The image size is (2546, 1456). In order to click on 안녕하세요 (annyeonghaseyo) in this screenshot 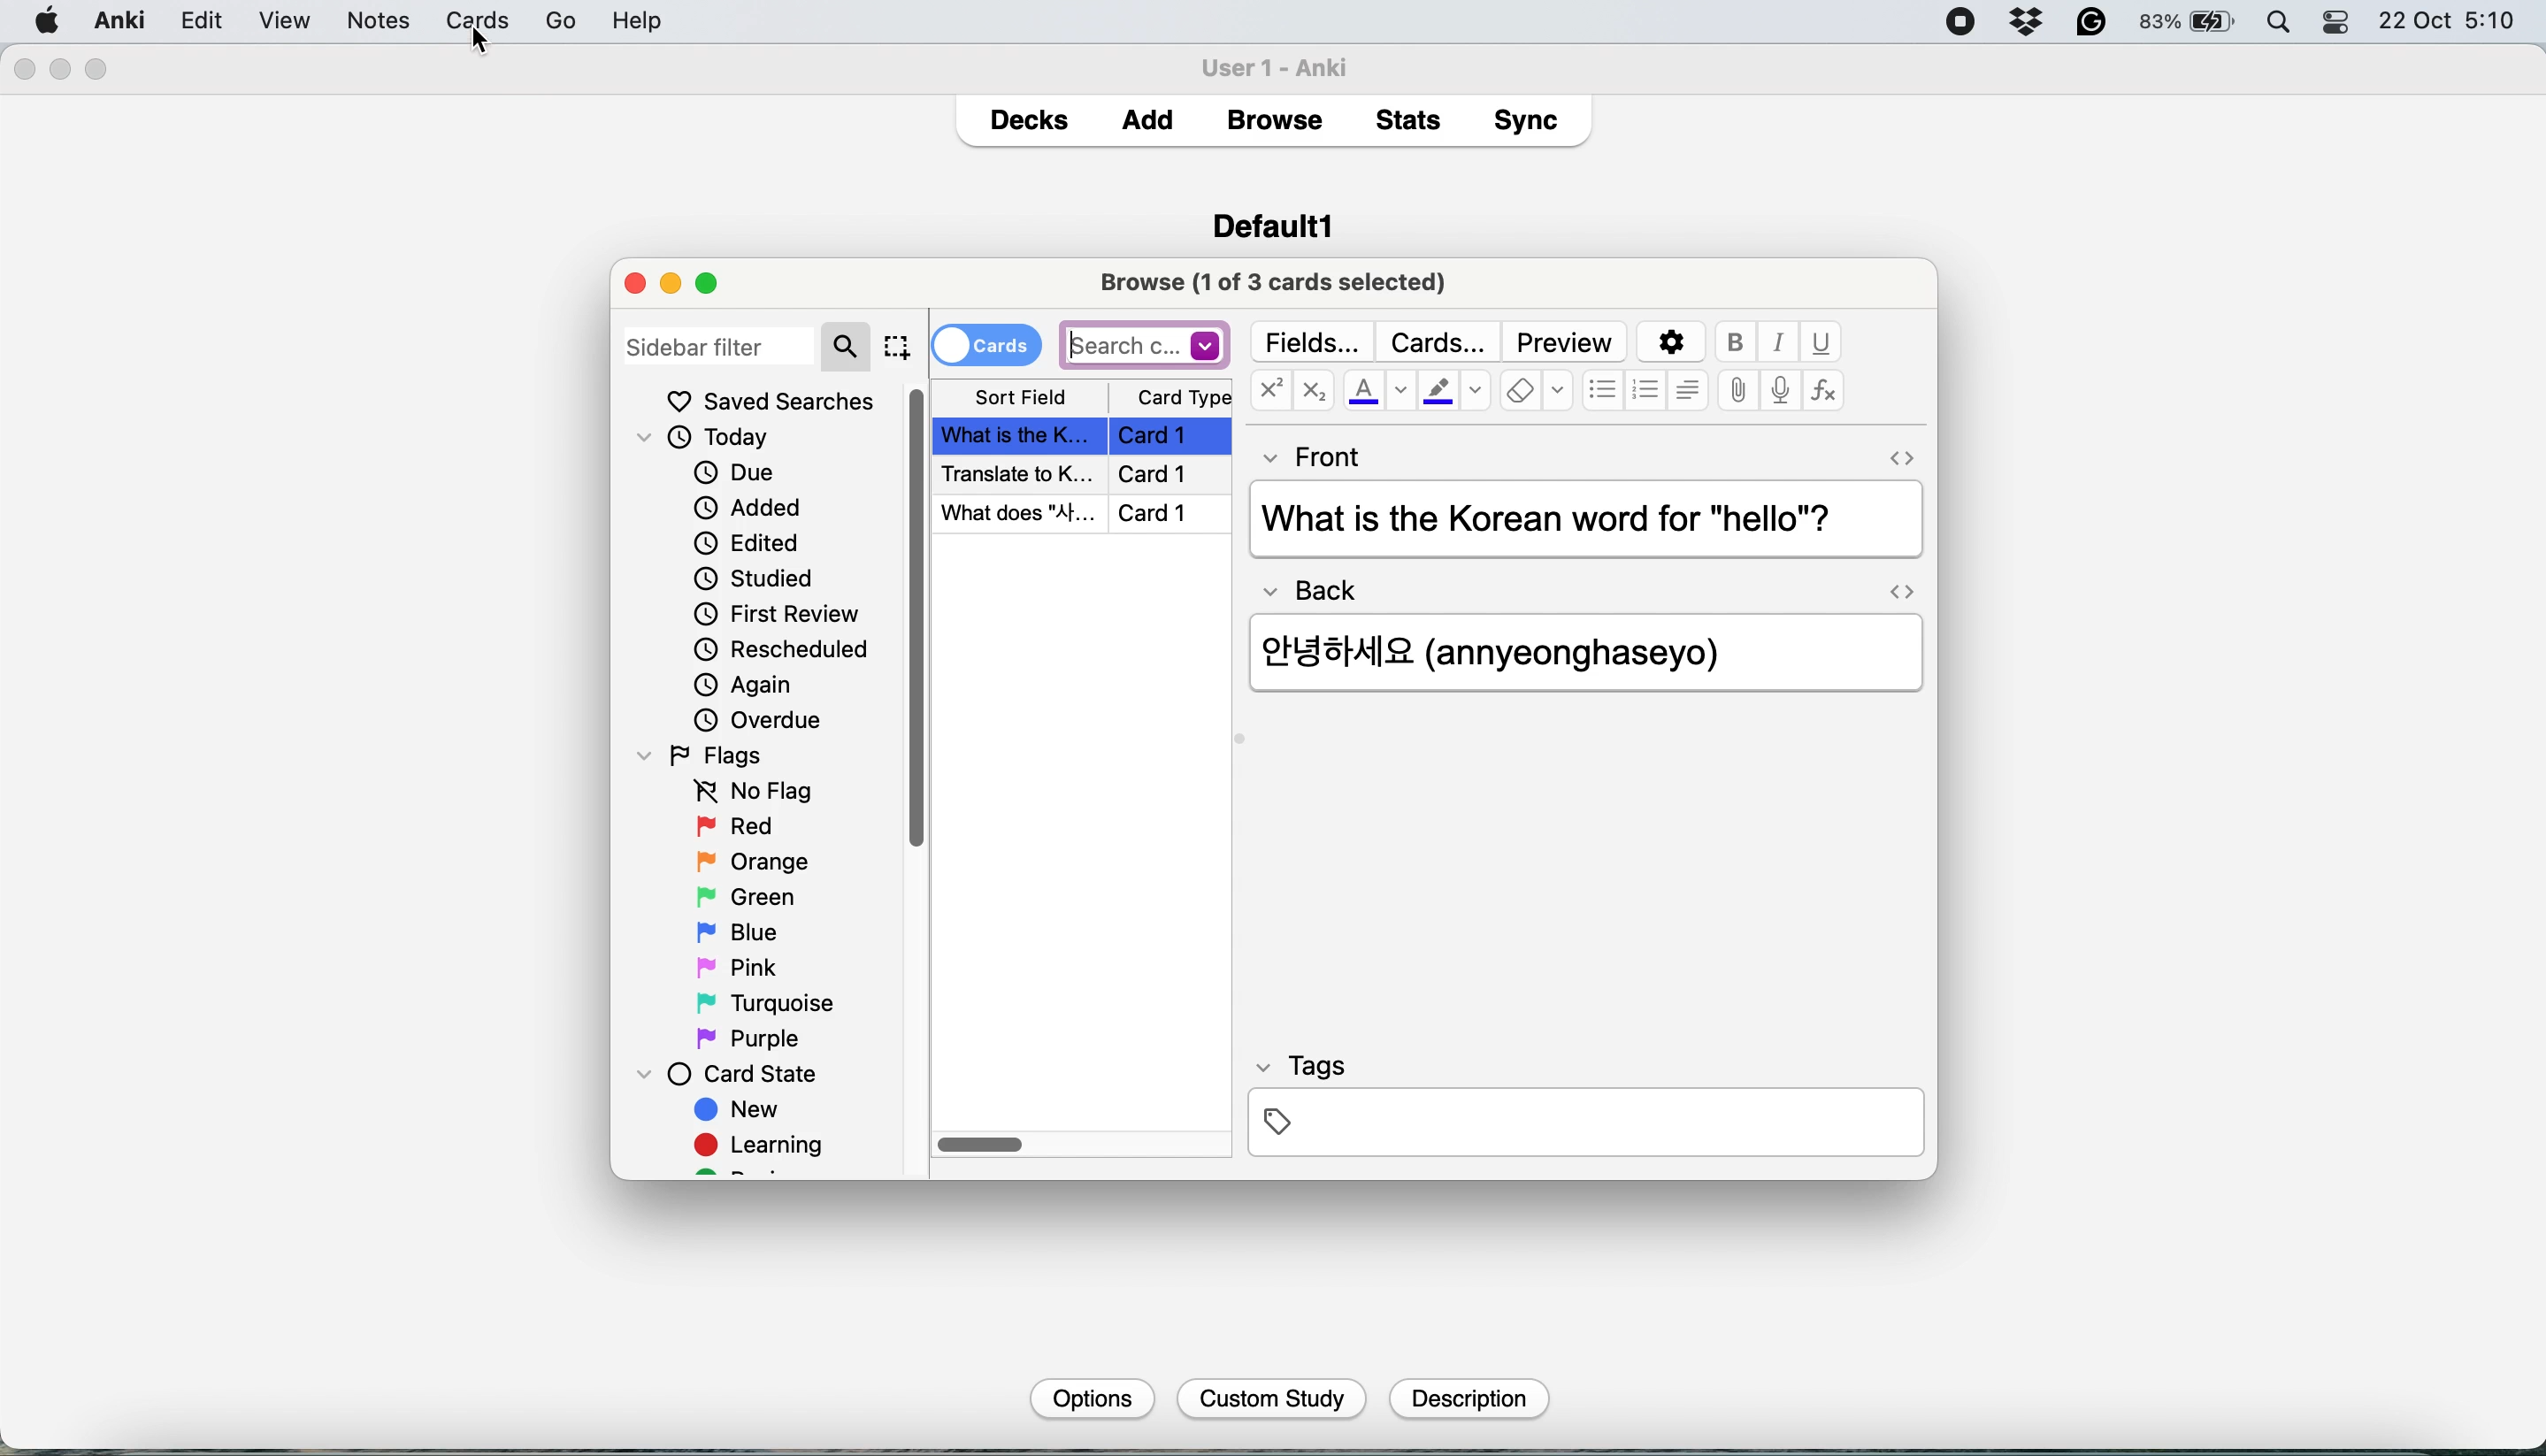, I will do `click(1519, 649)`.